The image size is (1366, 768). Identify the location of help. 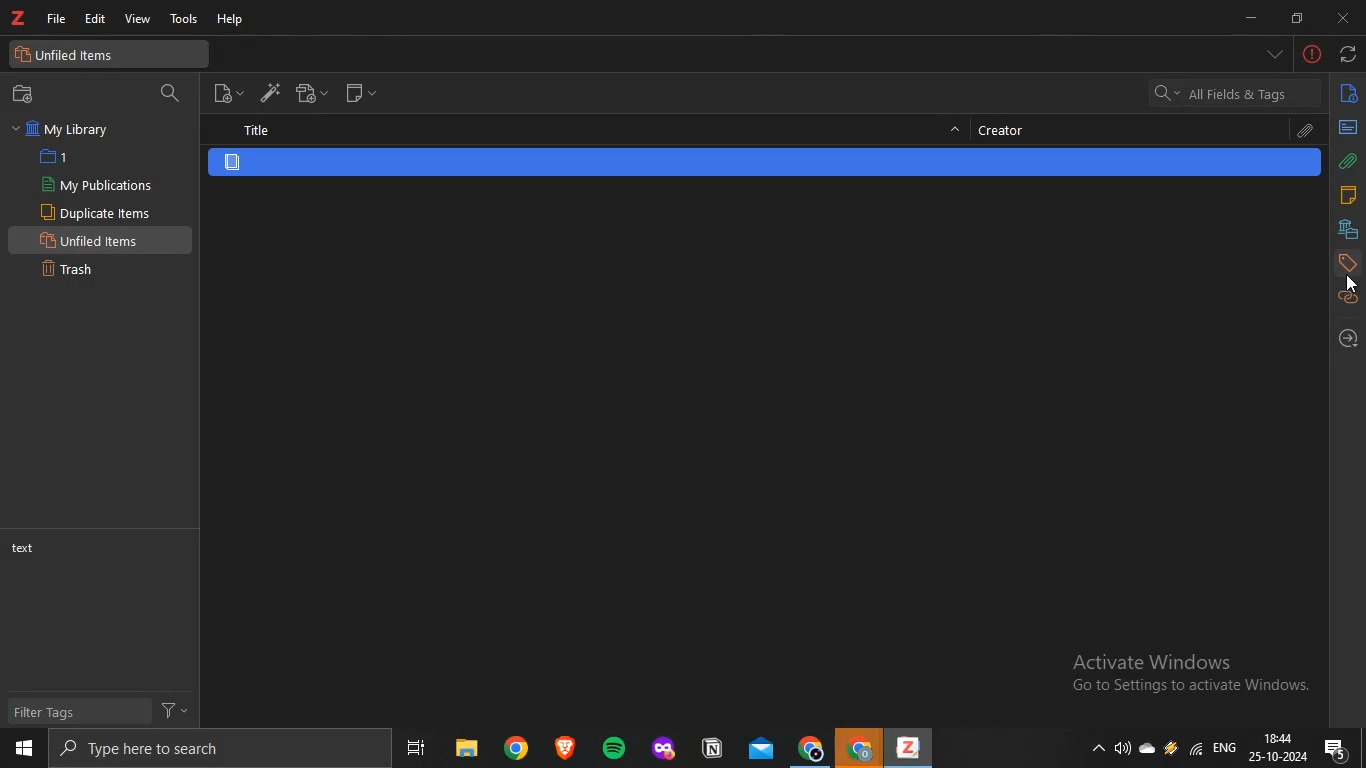
(228, 19).